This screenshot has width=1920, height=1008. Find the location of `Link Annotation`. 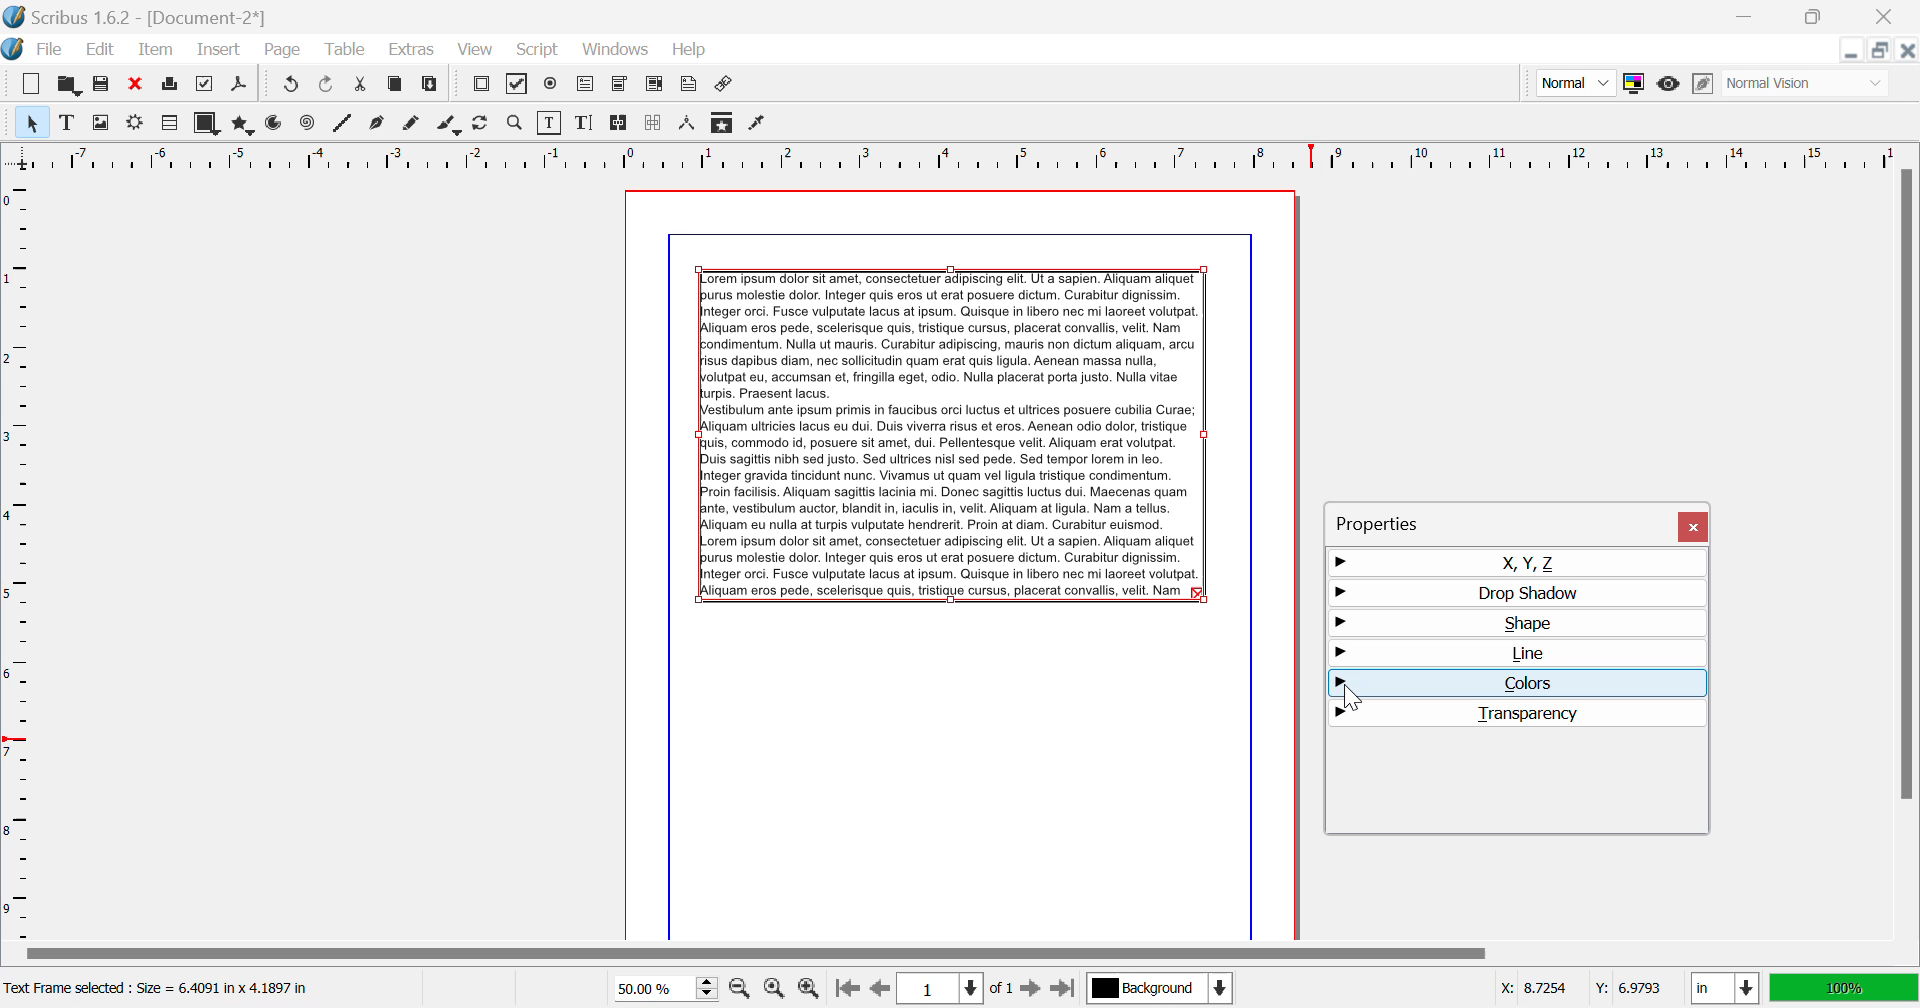

Link Annotation is located at coordinates (726, 86).